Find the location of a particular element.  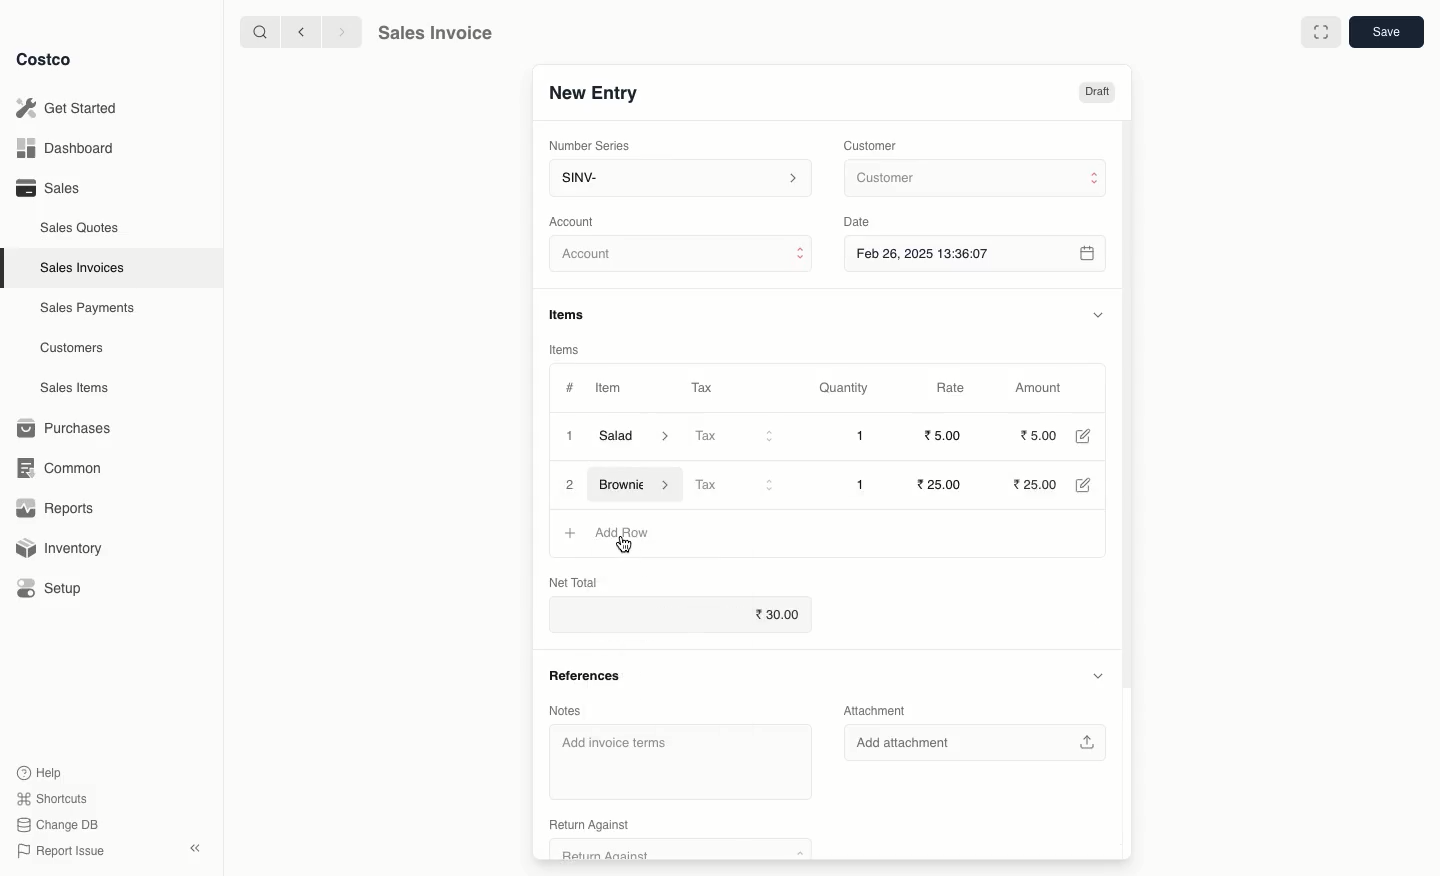

Feb 26, 2025 13:36:07 is located at coordinates (977, 253).